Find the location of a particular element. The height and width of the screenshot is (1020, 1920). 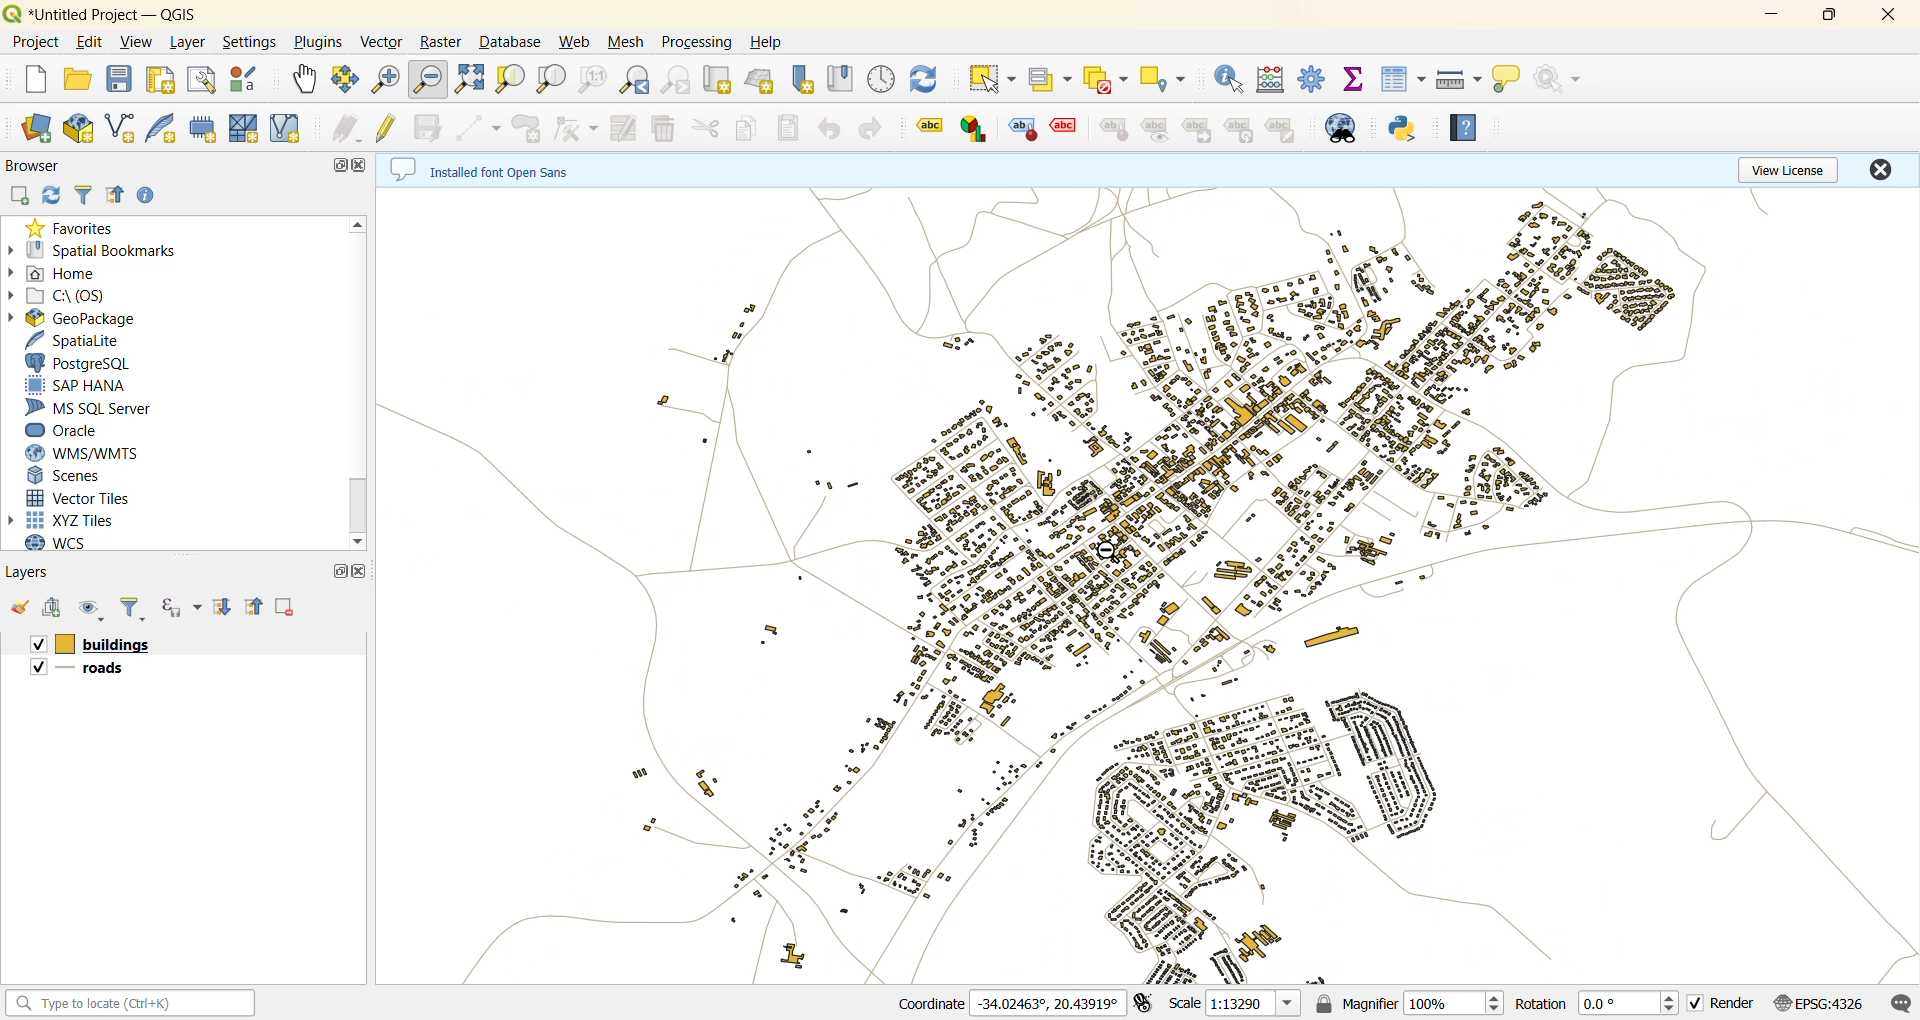

oracle is located at coordinates (69, 431).